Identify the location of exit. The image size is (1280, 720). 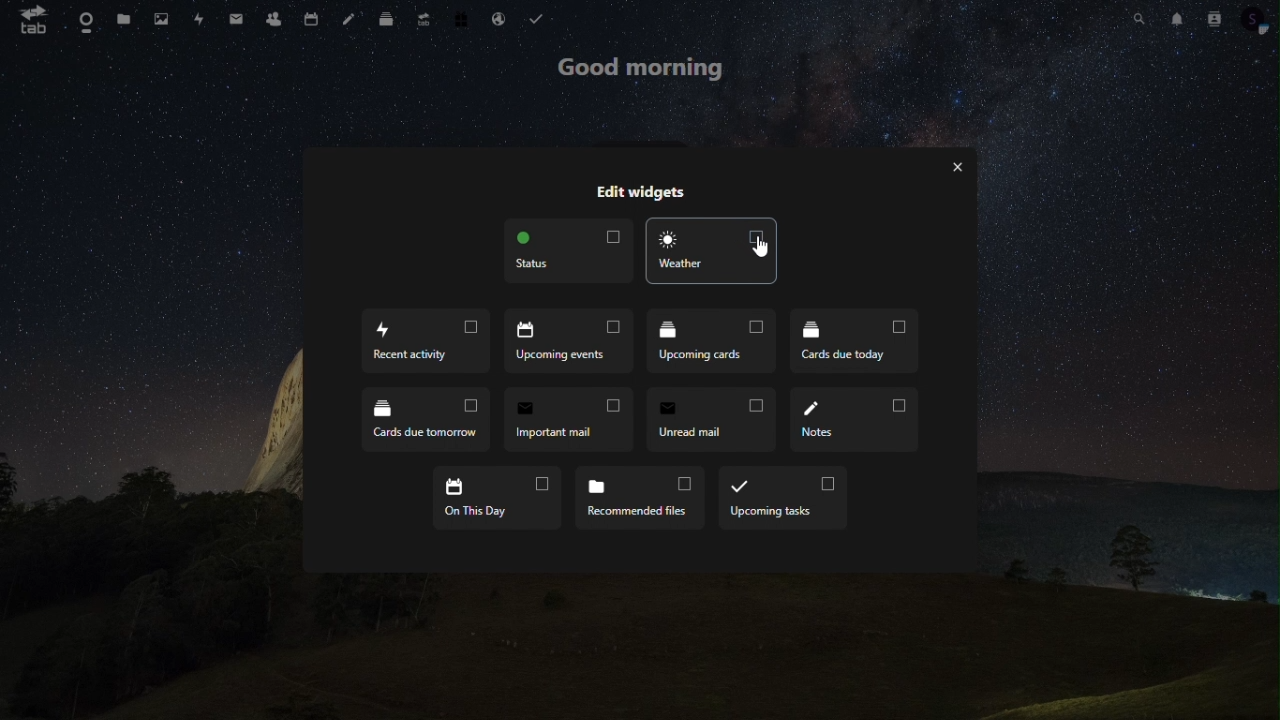
(954, 169).